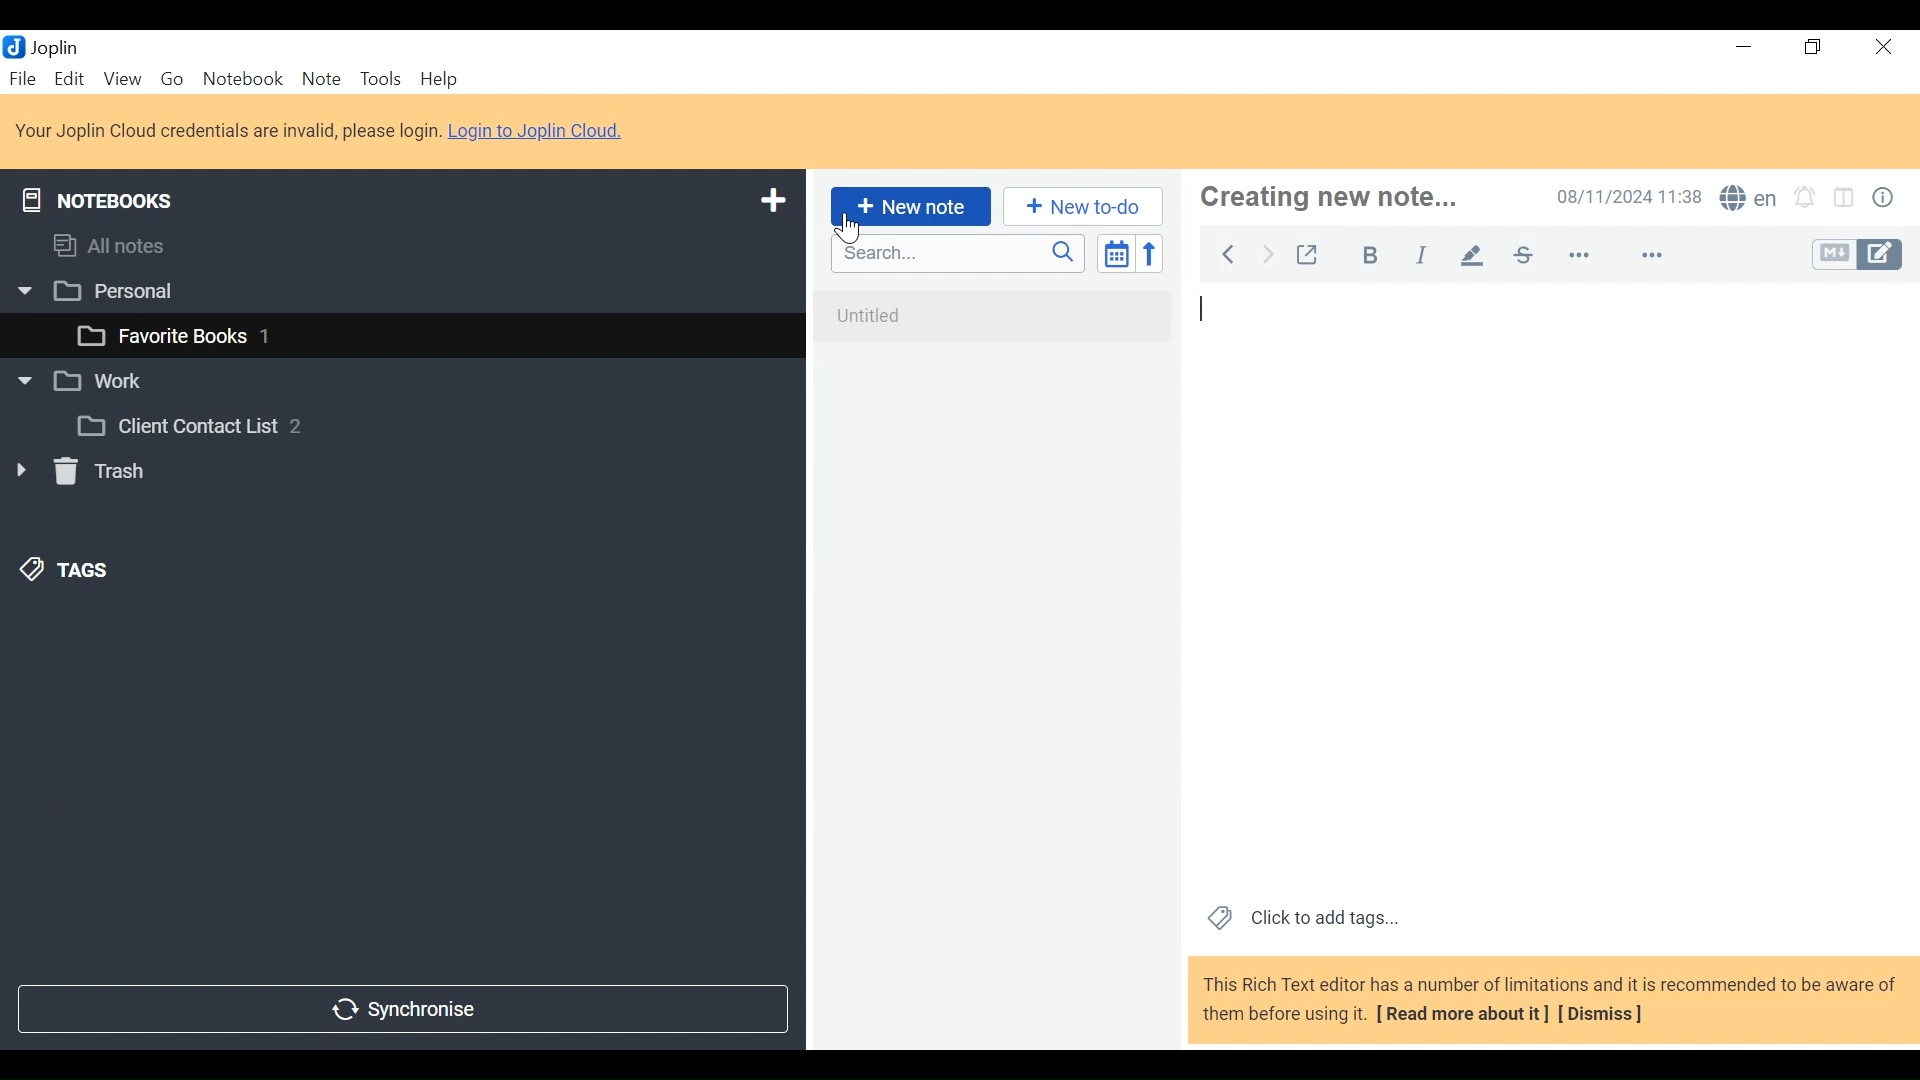 The height and width of the screenshot is (1080, 1920). I want to click on minimize, so click(1744, 48).